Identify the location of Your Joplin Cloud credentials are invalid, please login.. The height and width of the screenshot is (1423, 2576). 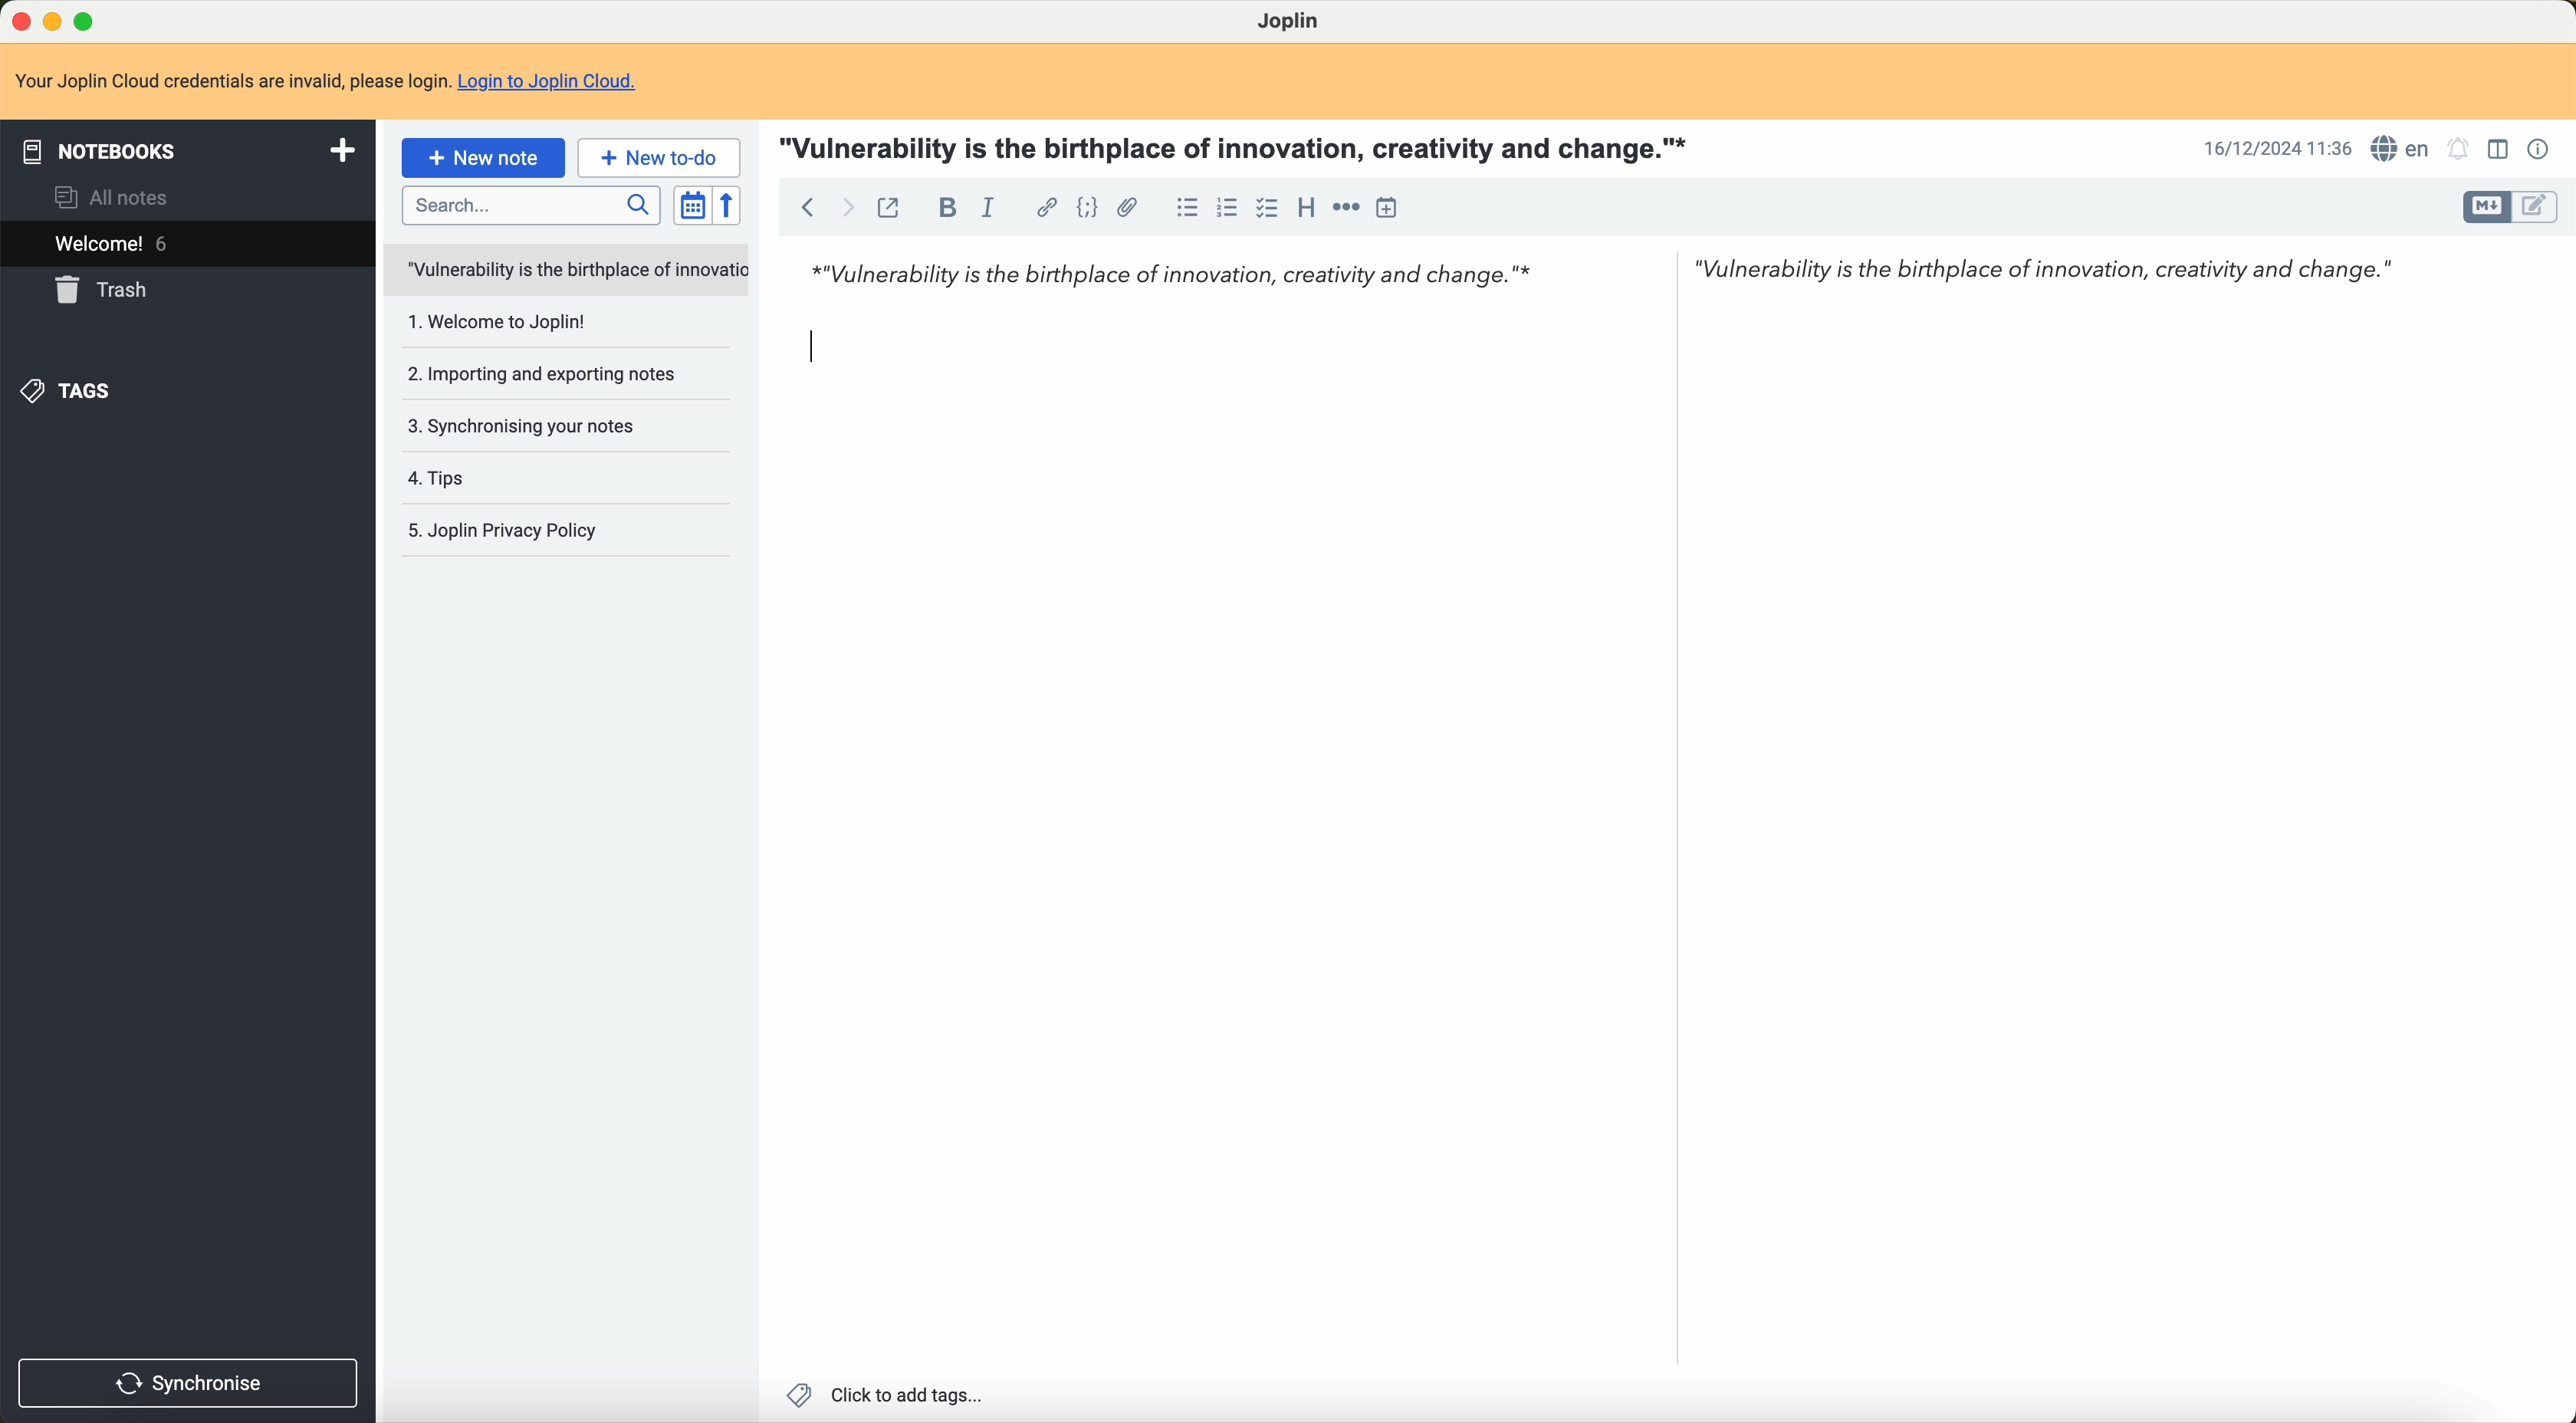
(230, 79).